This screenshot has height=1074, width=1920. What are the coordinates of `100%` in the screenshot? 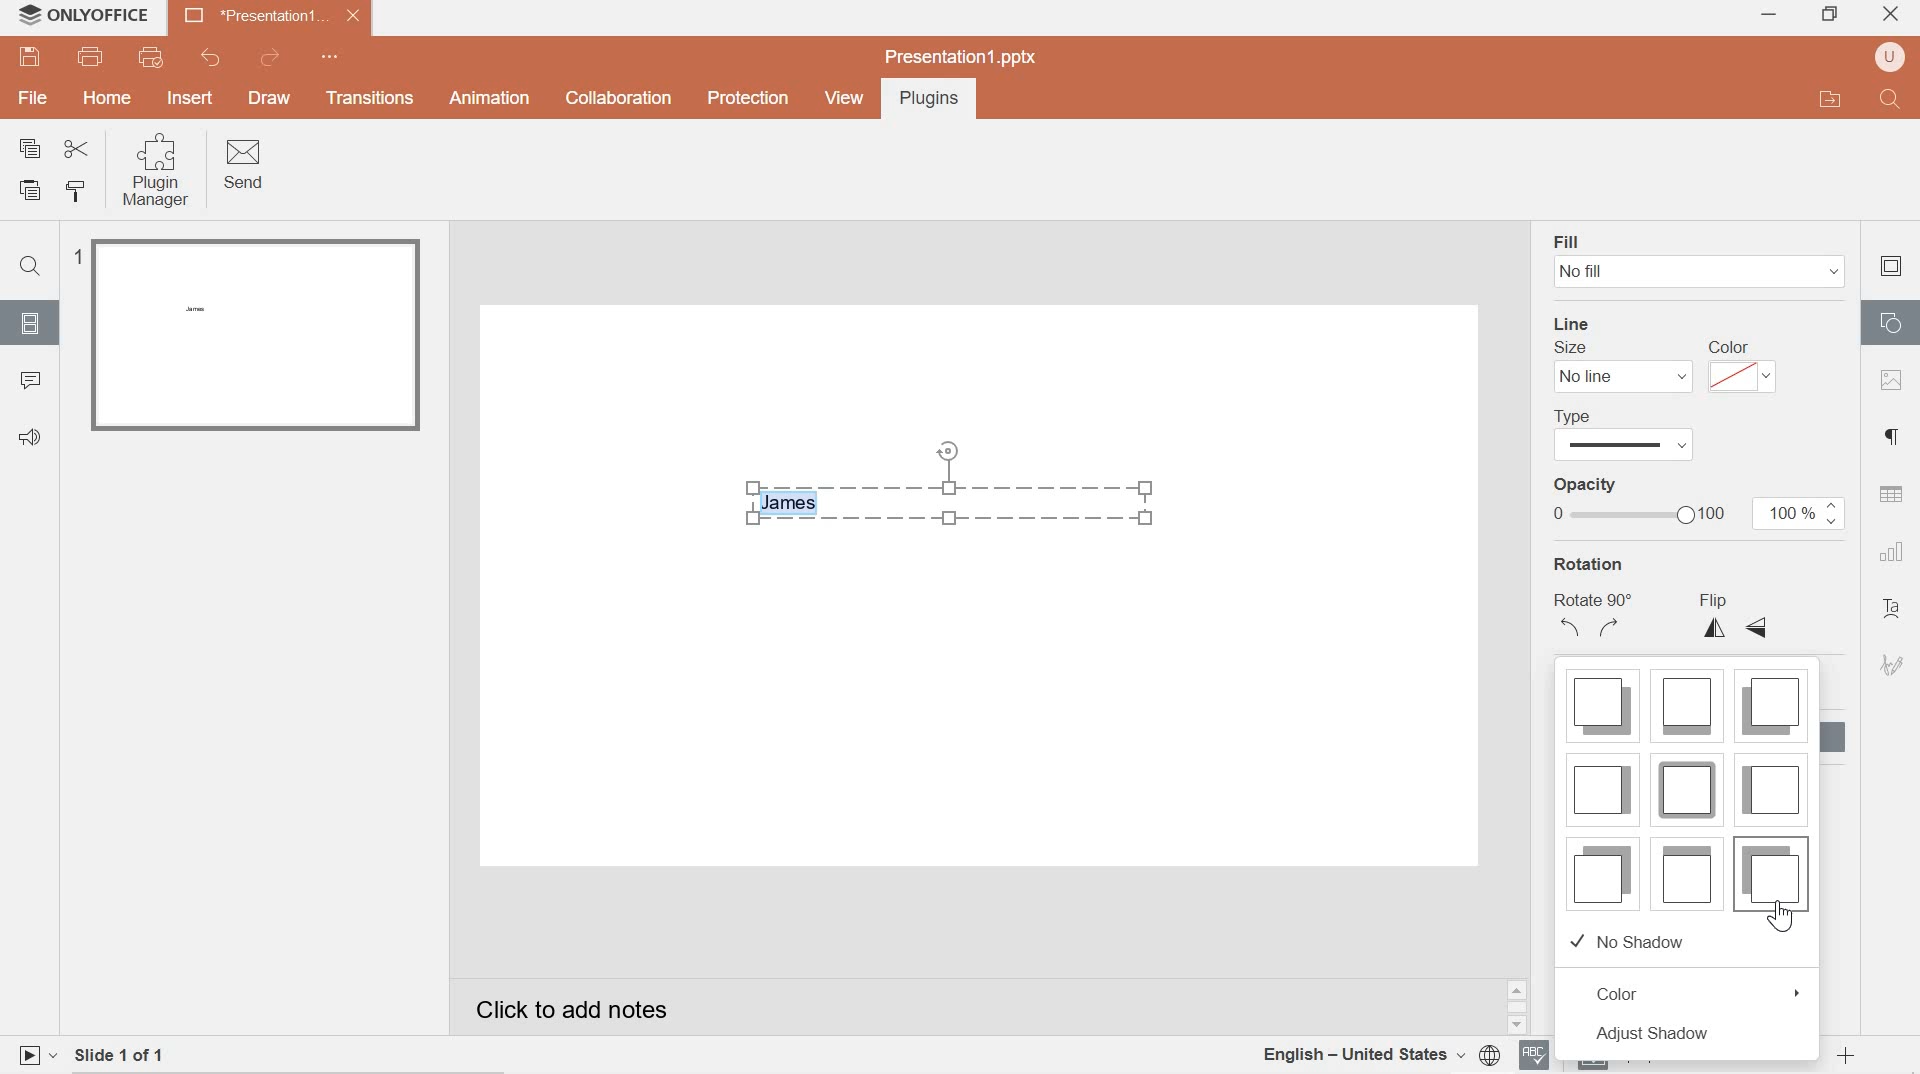 It's located at (1798, 515).